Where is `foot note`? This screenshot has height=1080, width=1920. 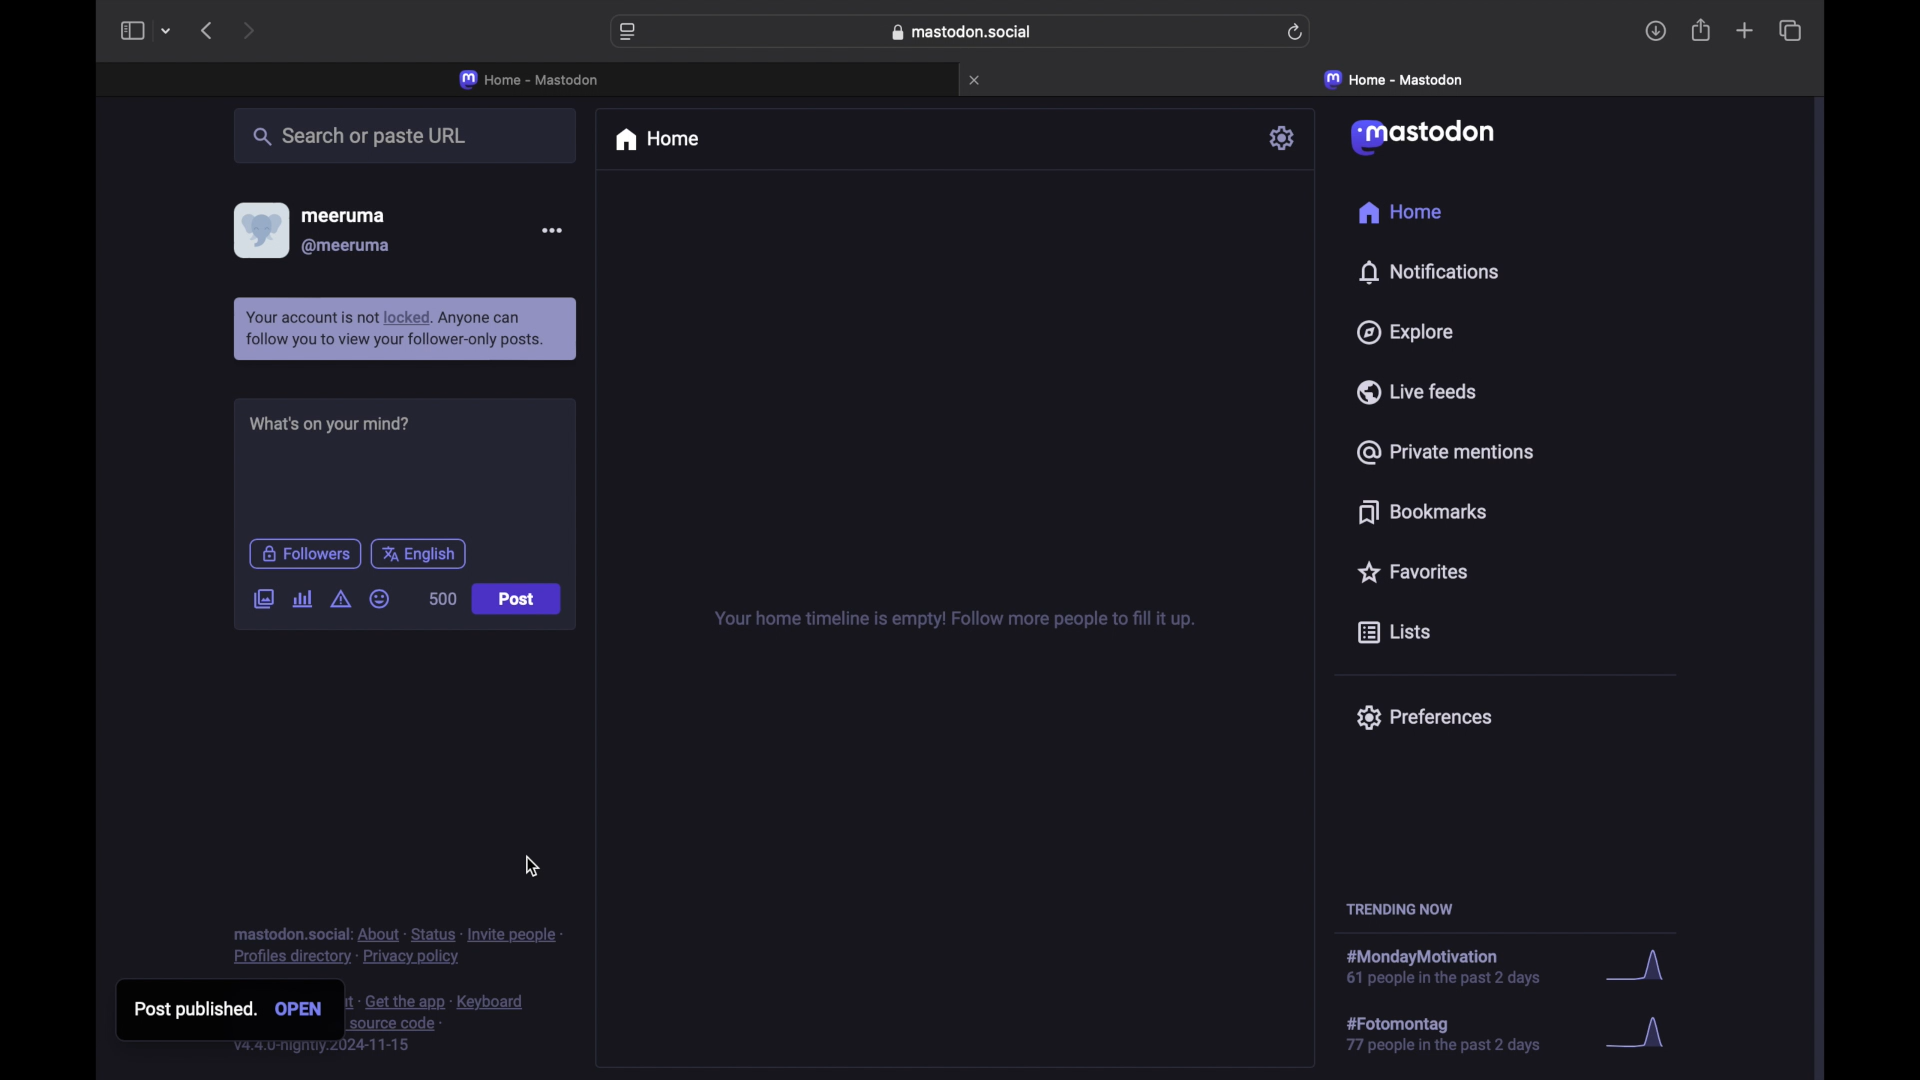
foot note is located at coordinates (440, 1027).